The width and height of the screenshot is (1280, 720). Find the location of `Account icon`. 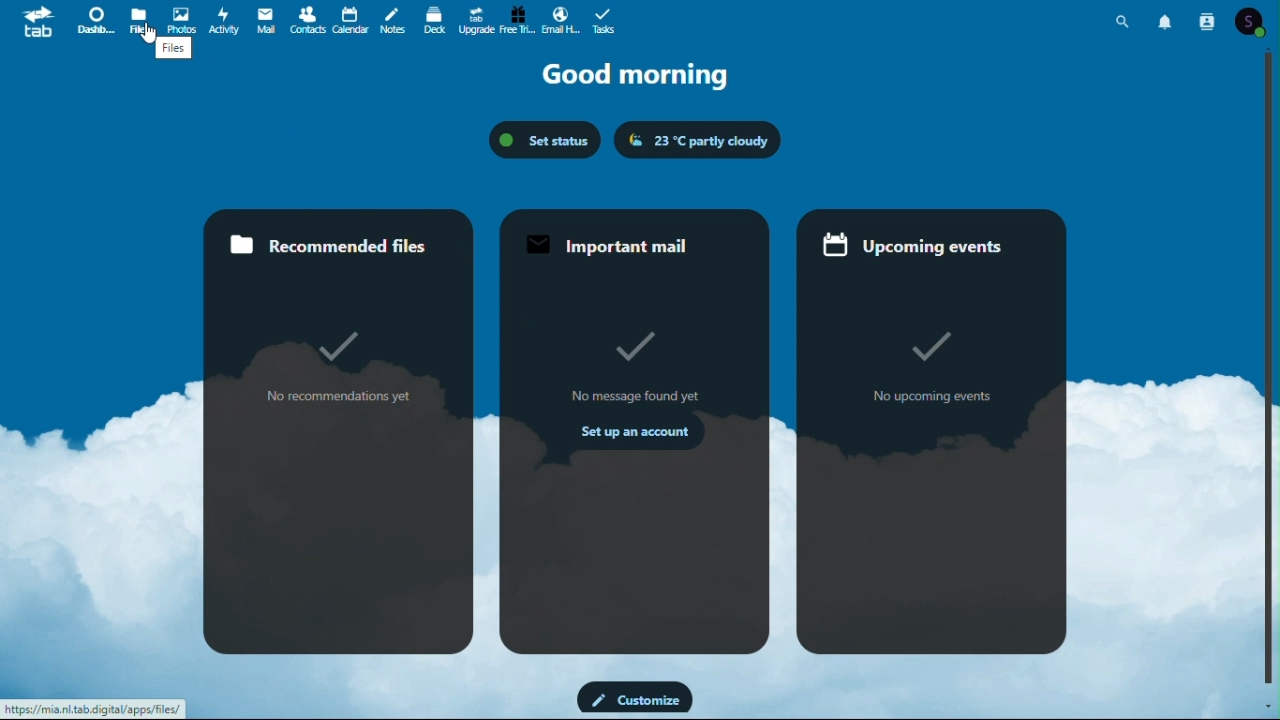

Account icon is located at coordinates (1253, 21).